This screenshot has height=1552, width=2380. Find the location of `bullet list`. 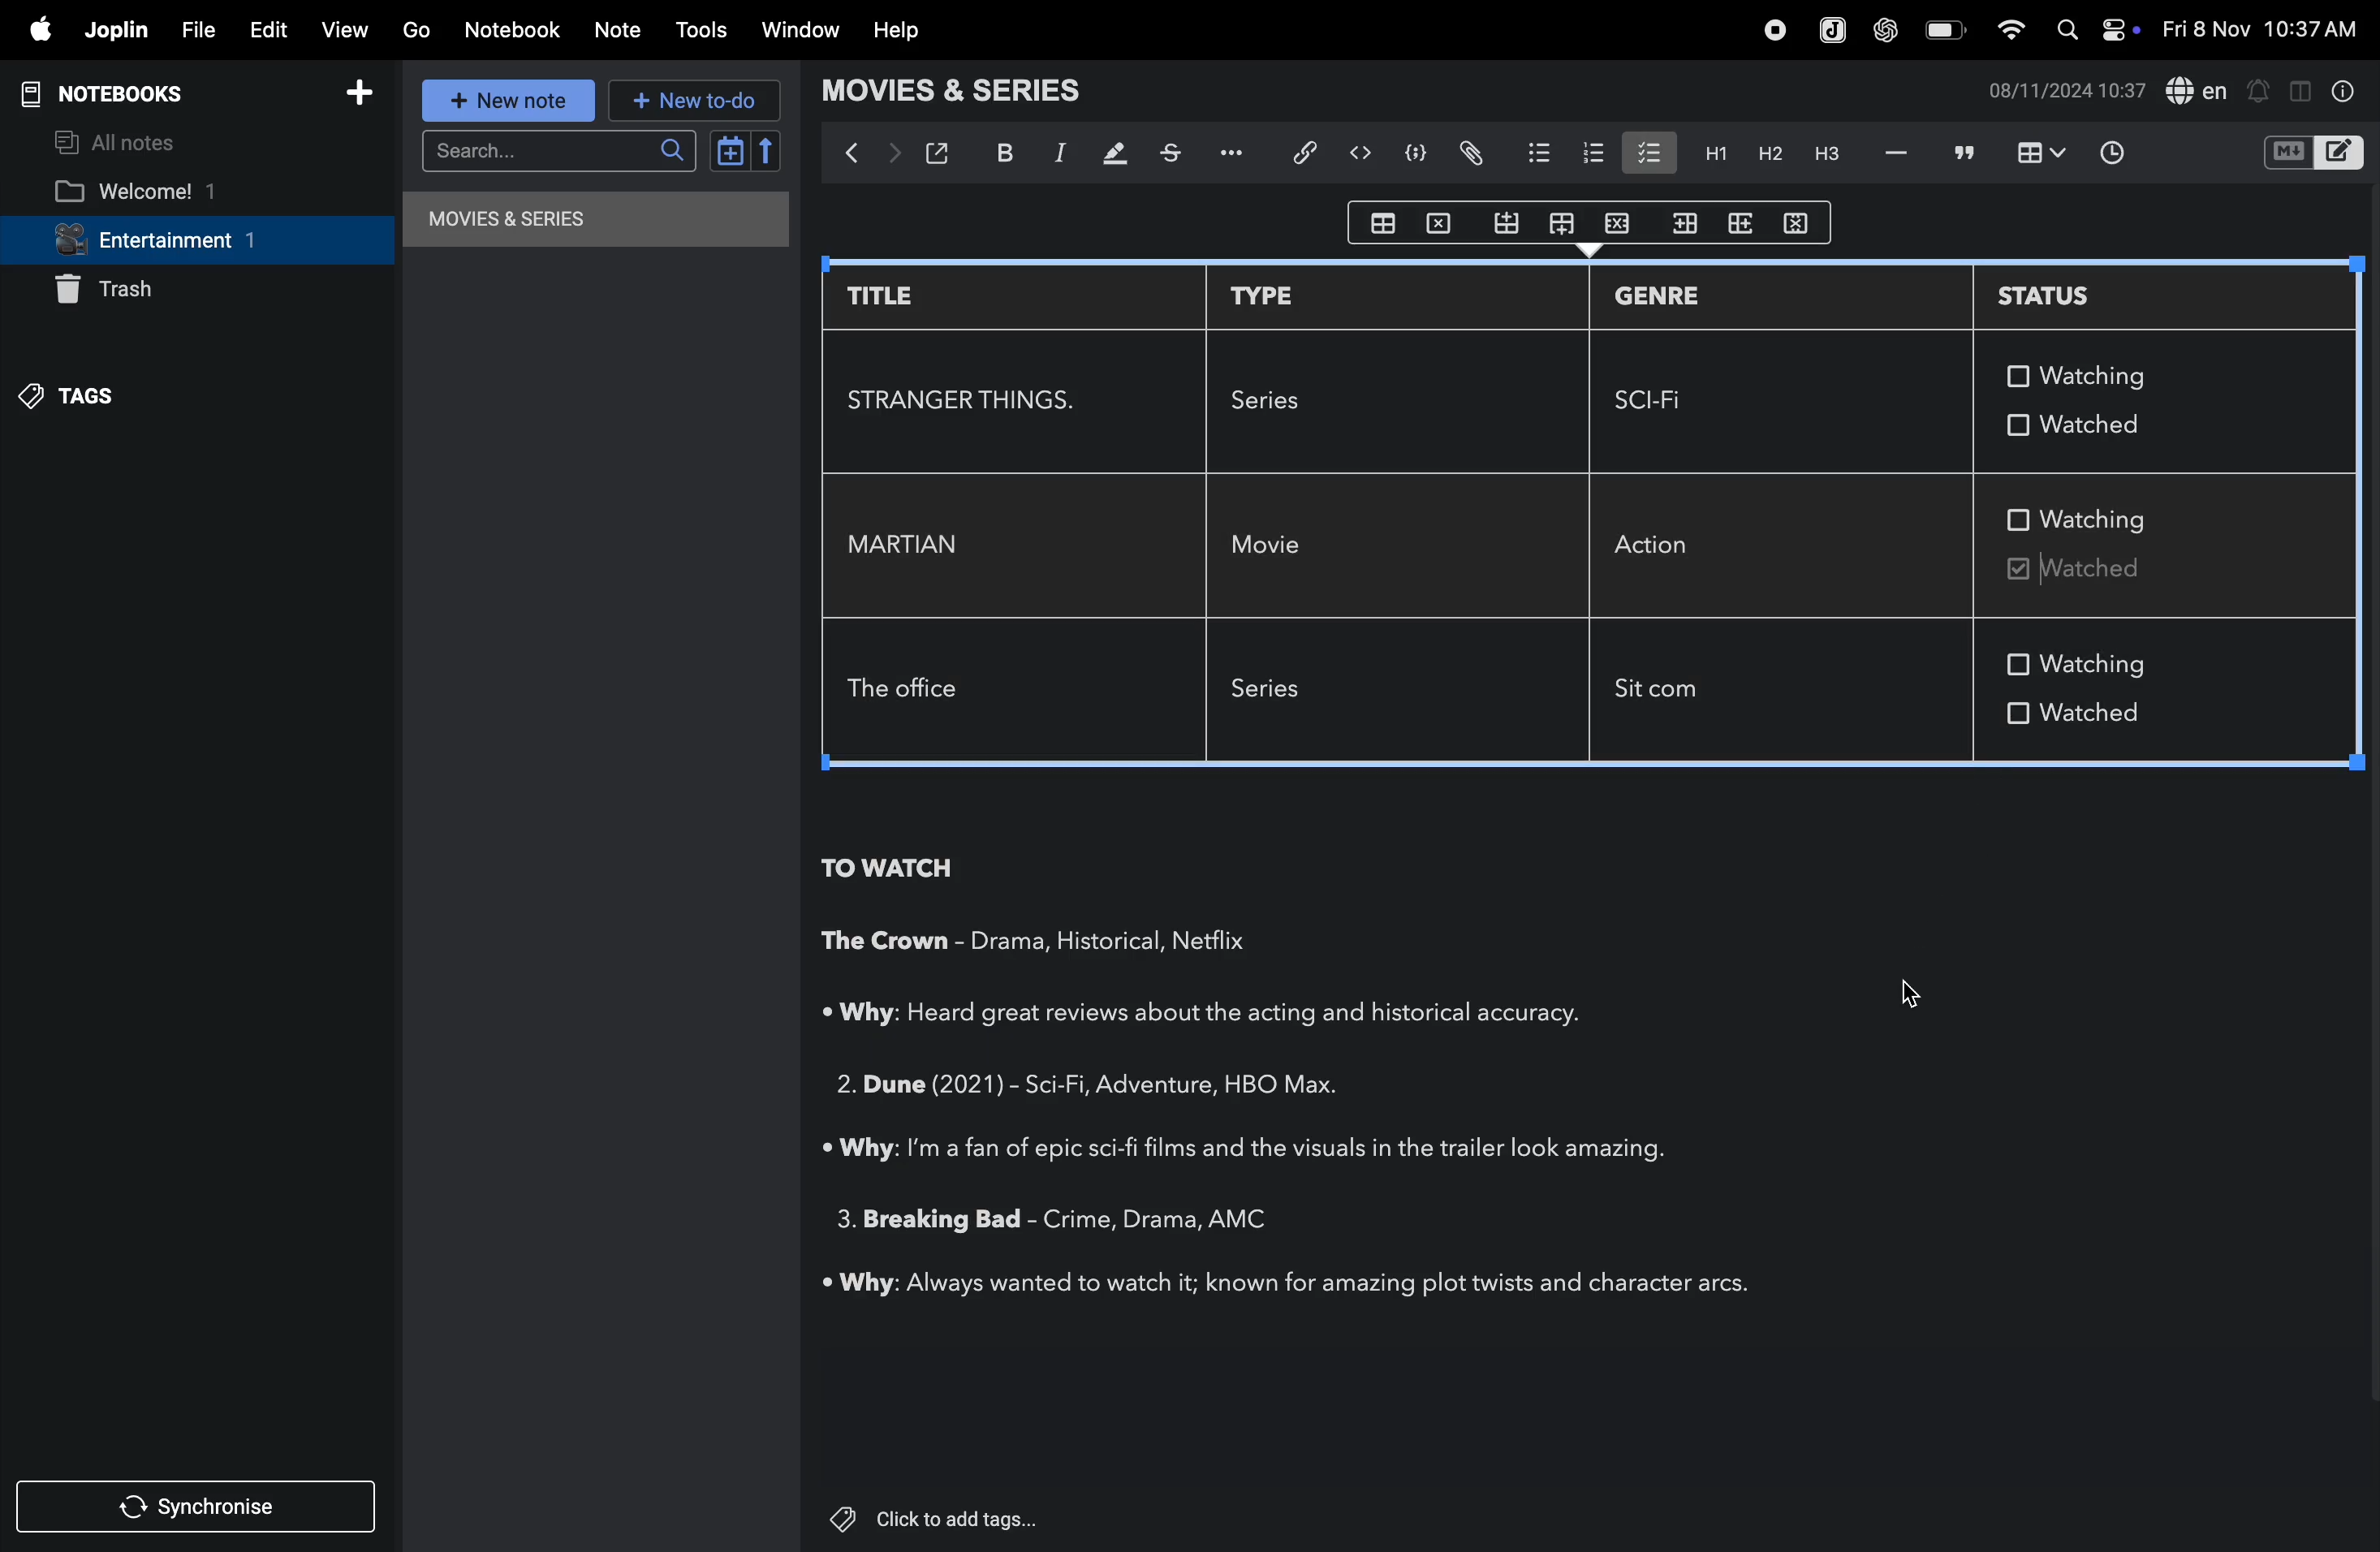

bullet list is located at coordinates (1530, 152).